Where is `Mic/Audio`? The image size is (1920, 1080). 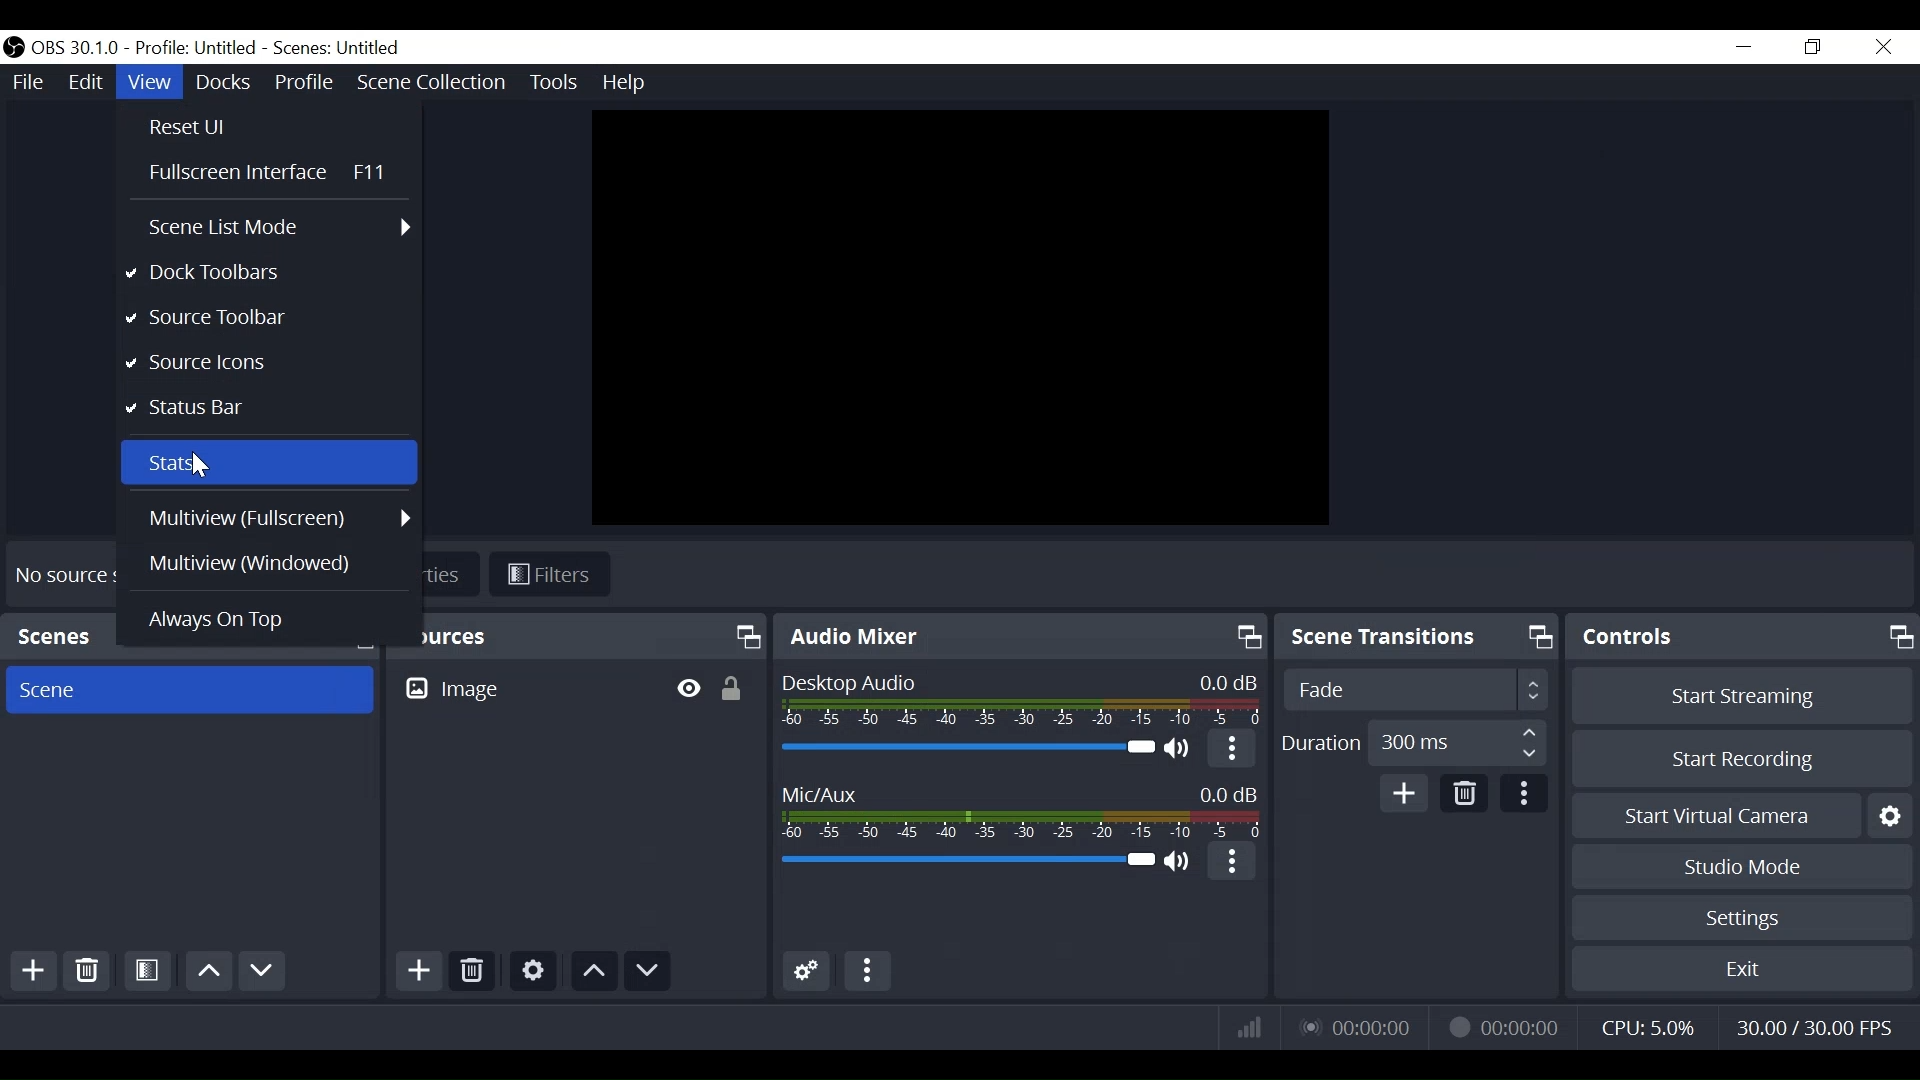
Mic/Audio is located at coordinates (969, 863).